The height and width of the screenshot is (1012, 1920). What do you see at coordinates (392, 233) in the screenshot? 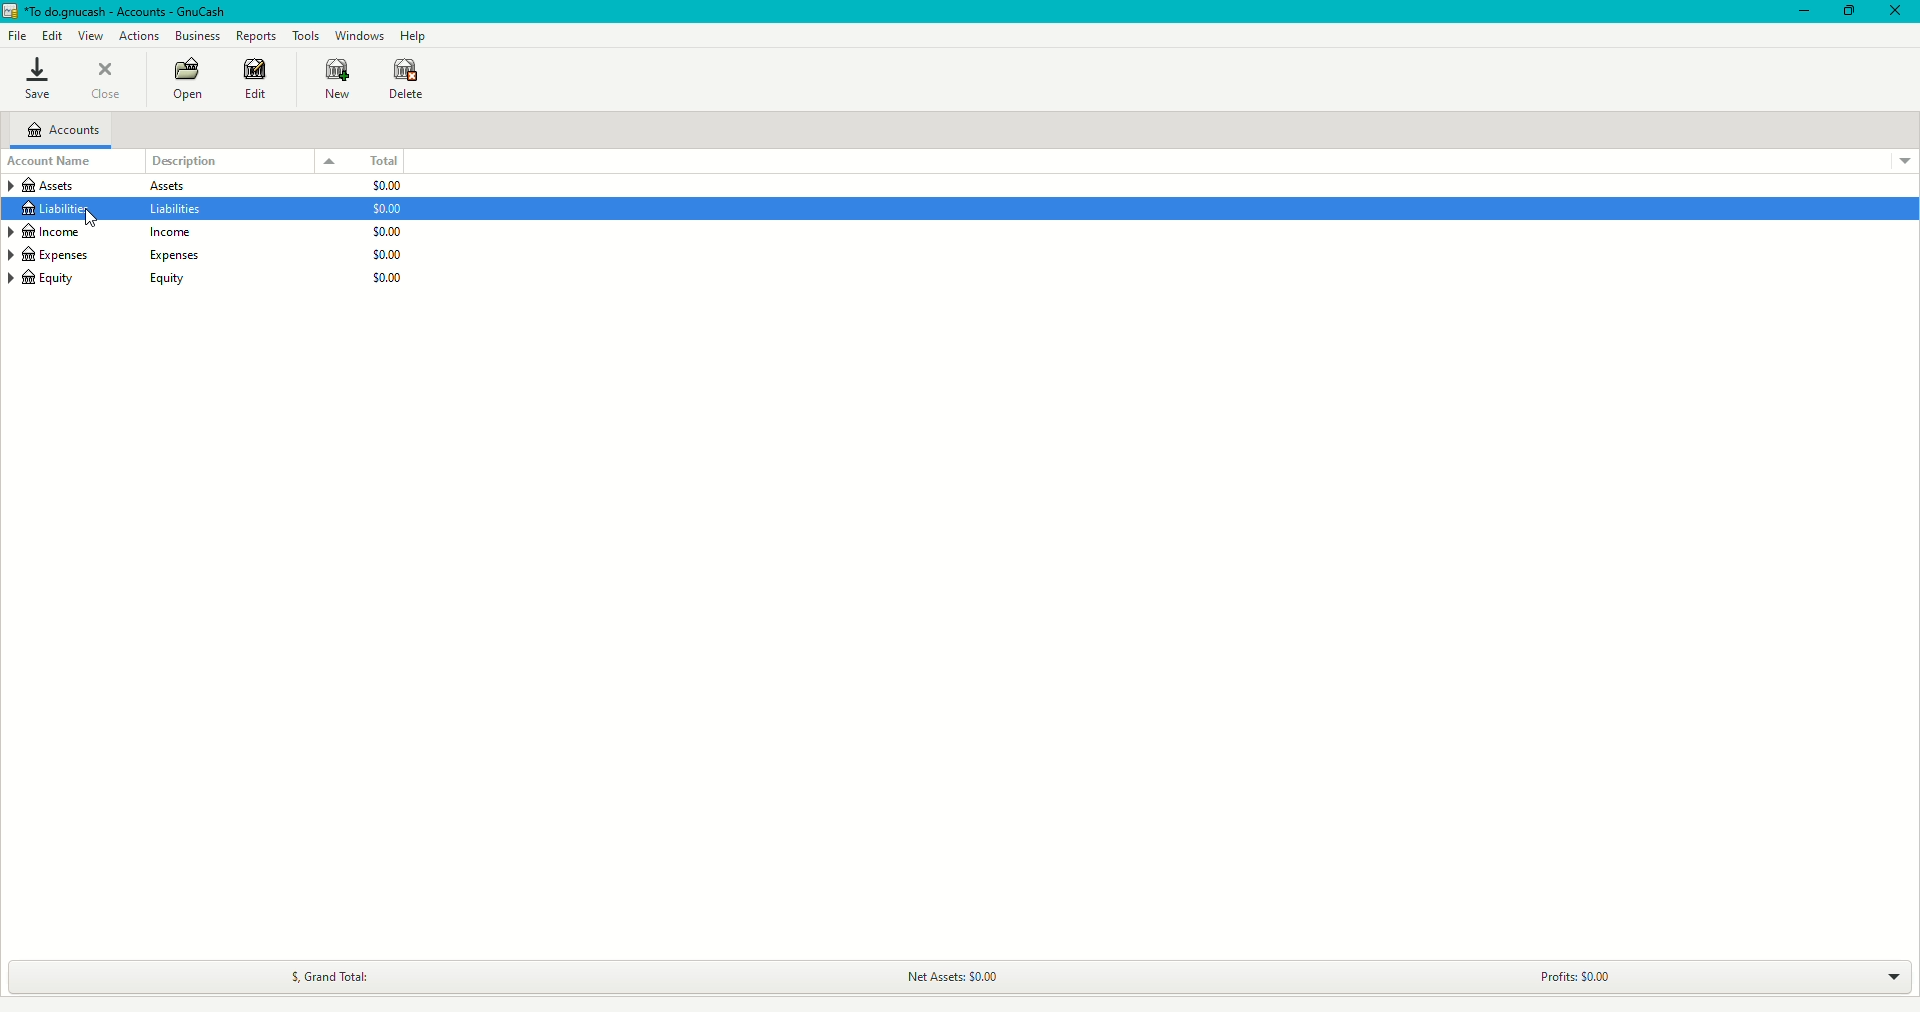
I see `$0` at bounding box center [392, 233].